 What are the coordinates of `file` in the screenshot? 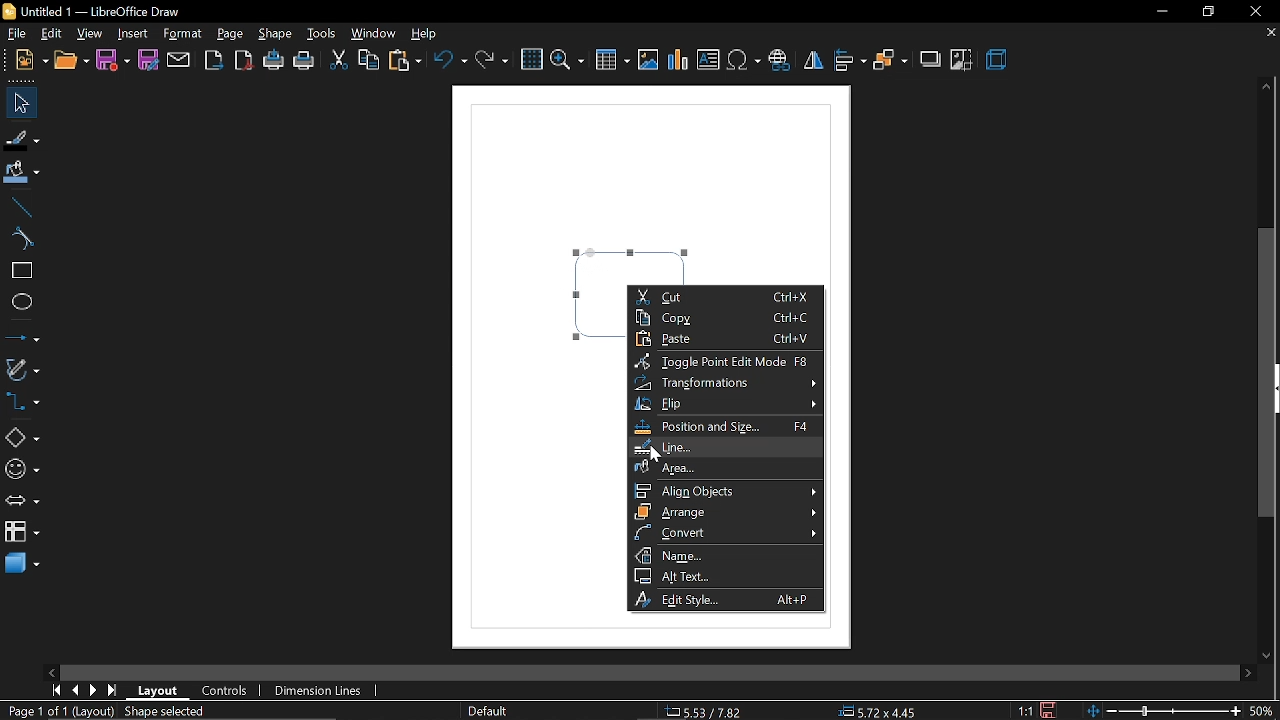 It's located at (15, 32).